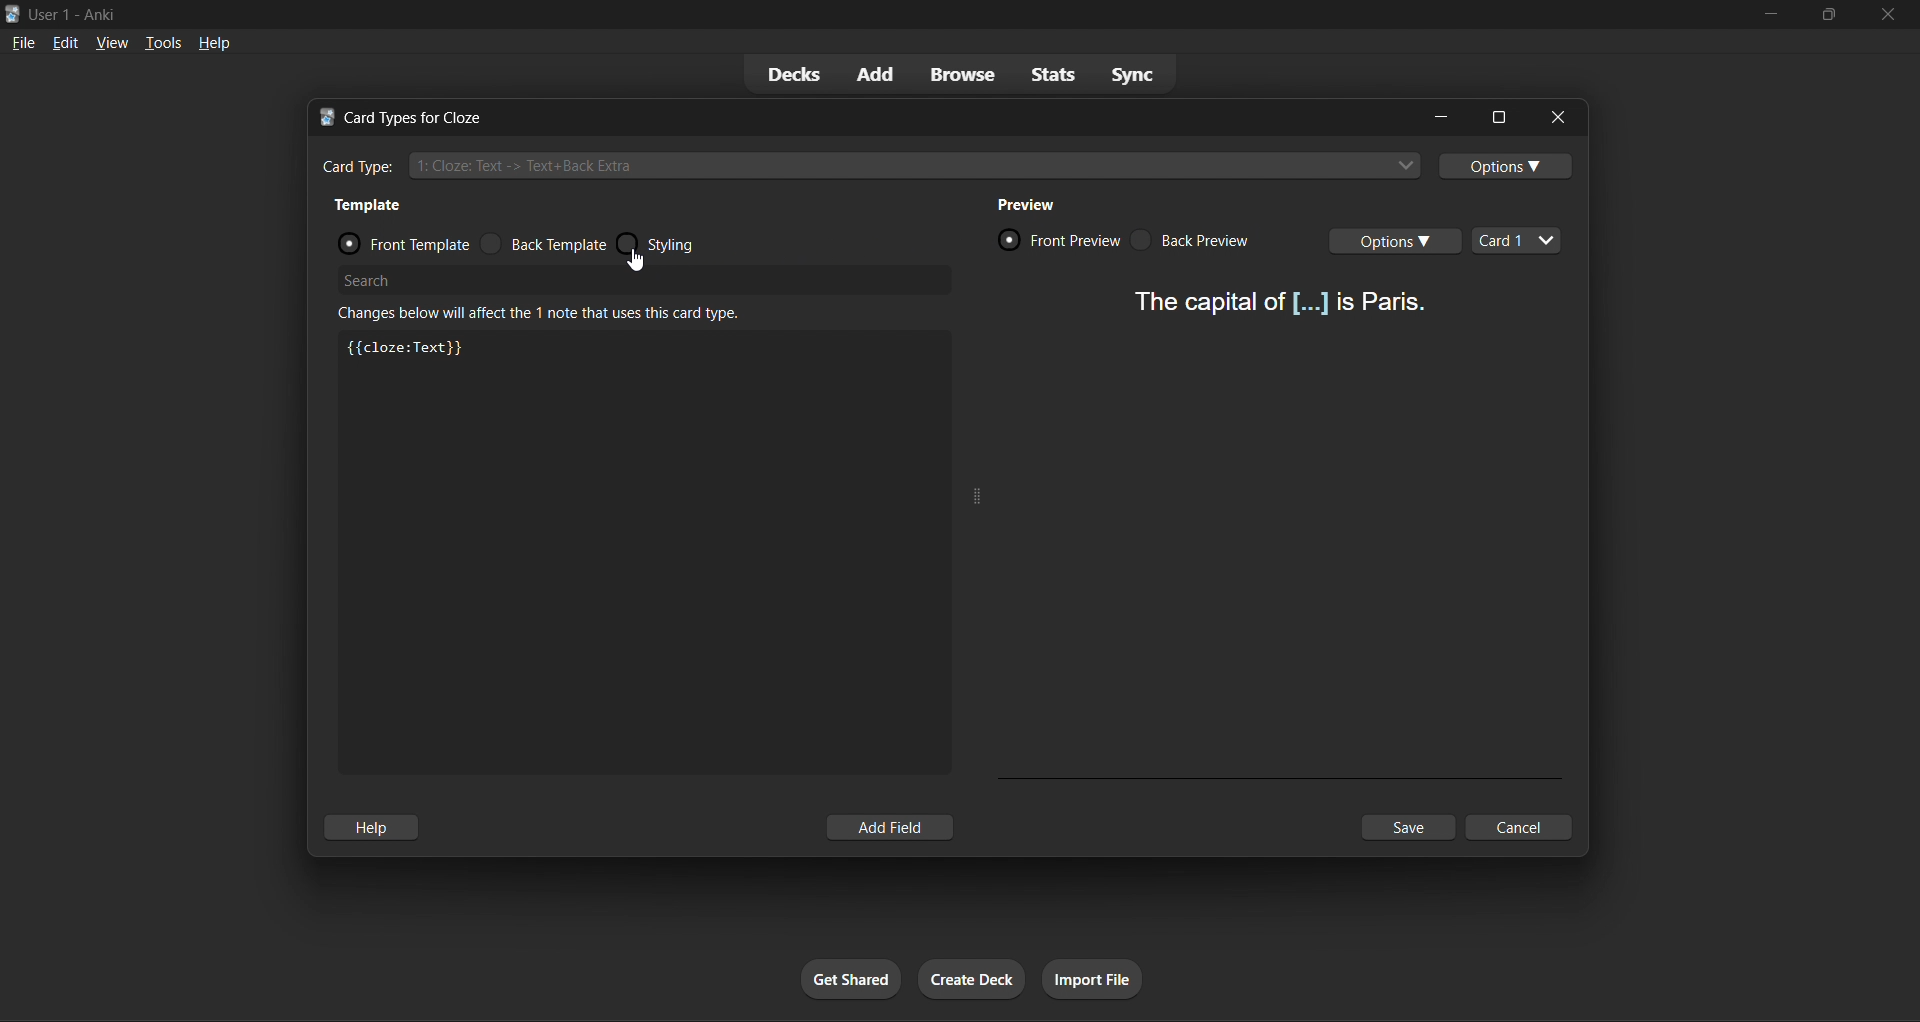 Image resolution: width=1920 pixels, height=1022 pixels. Describe the element at coordinates (701, 244) in the screenshot. I see `styling radio button` at that location.